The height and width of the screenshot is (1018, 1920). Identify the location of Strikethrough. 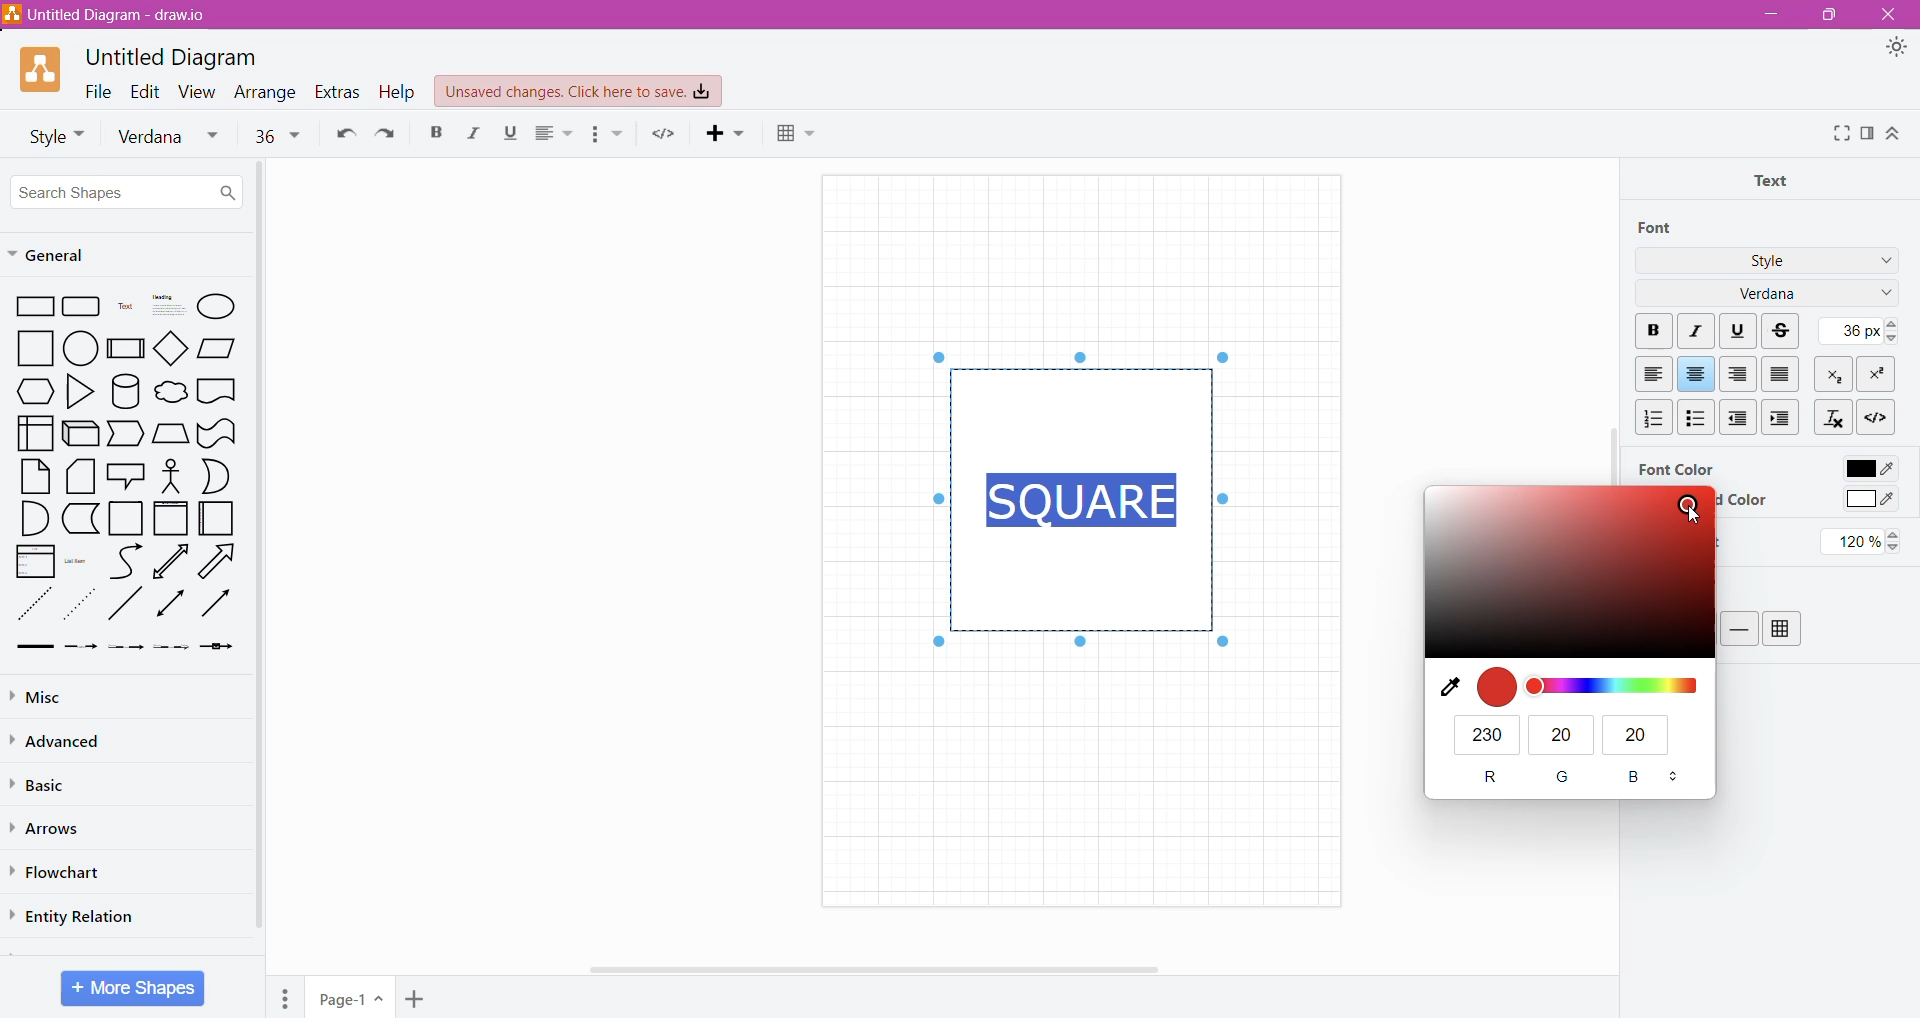
(1783, 331).